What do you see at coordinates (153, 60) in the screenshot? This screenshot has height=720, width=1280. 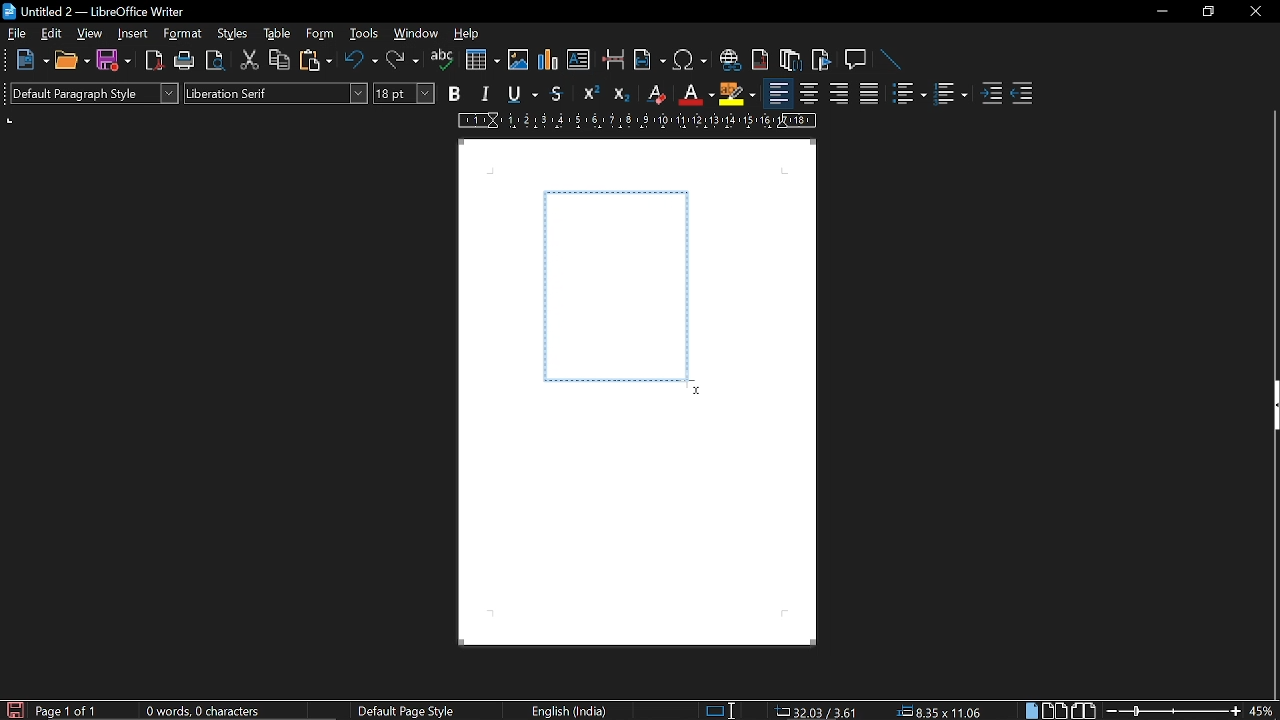 I see `export as pdf` at bounding box center [153, 60].